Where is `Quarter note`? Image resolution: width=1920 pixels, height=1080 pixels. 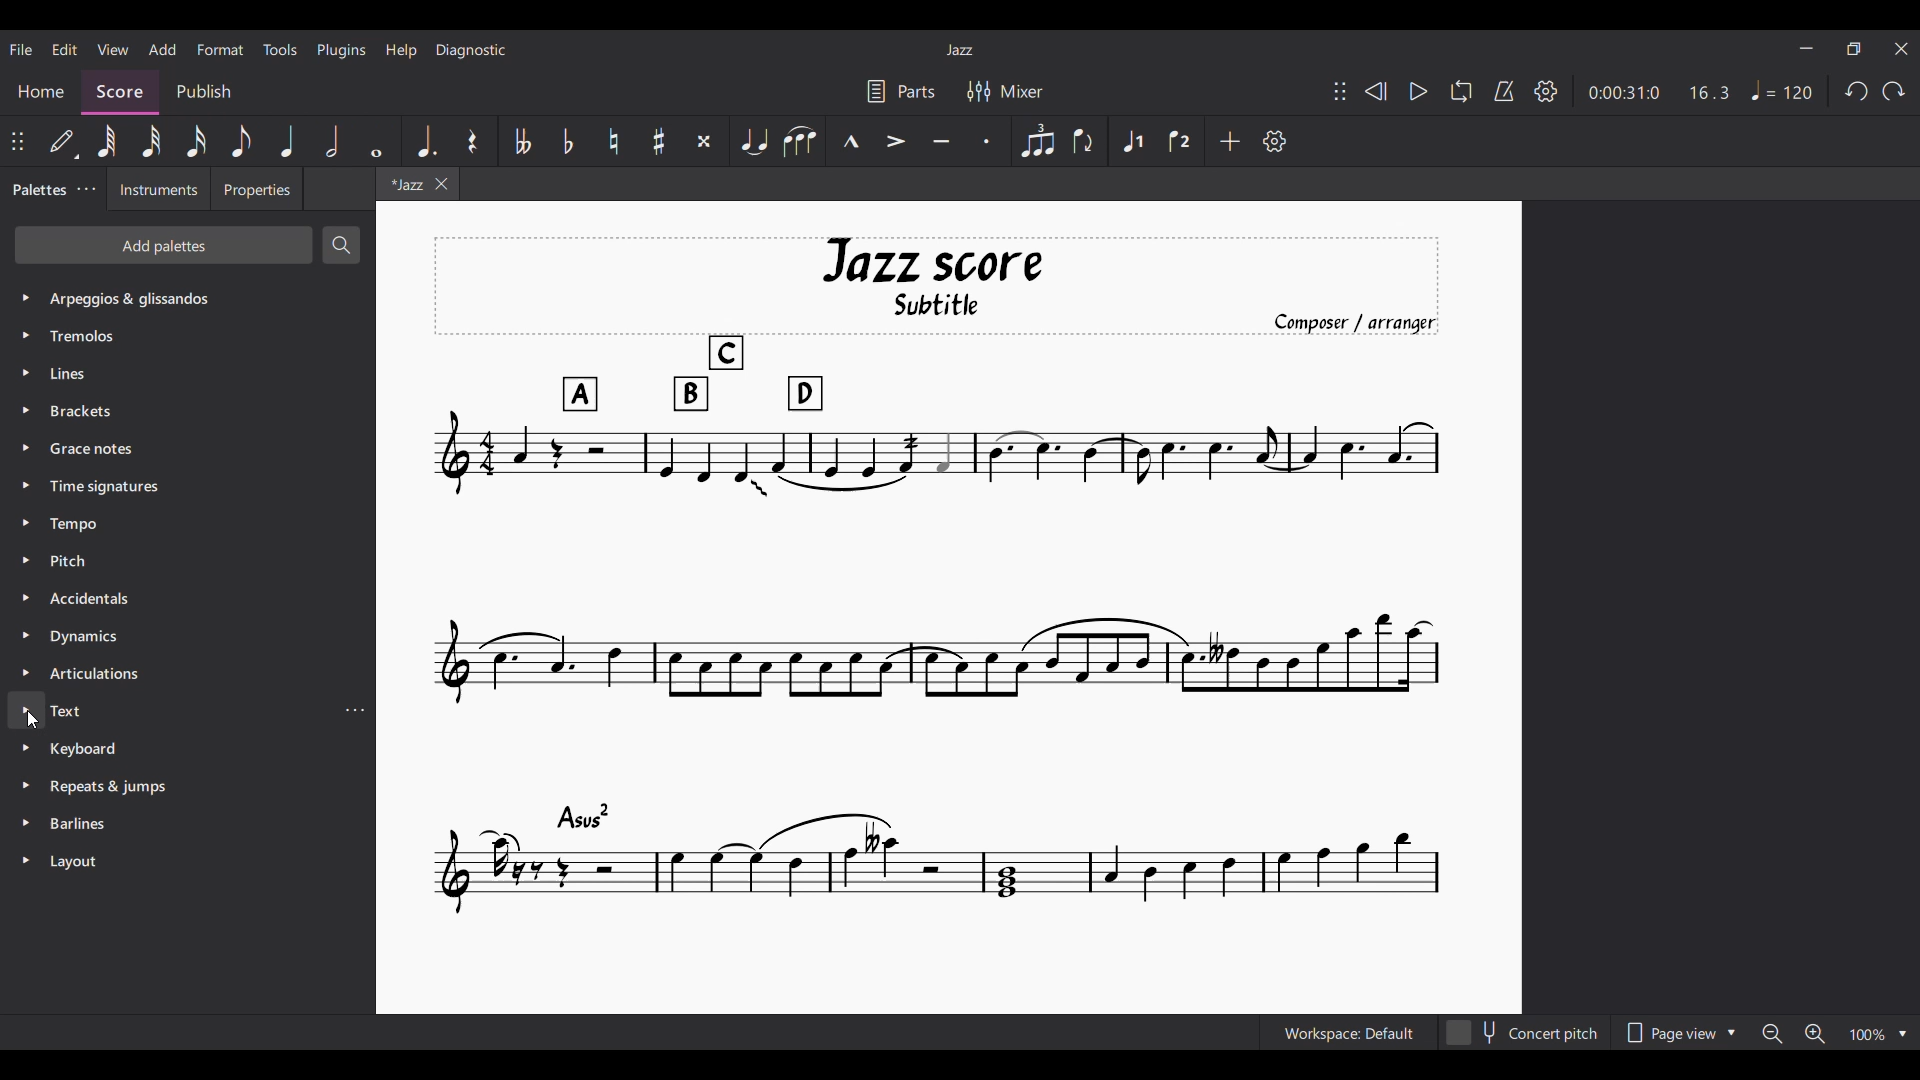
Quarter note is located at coordinates (288, 141).